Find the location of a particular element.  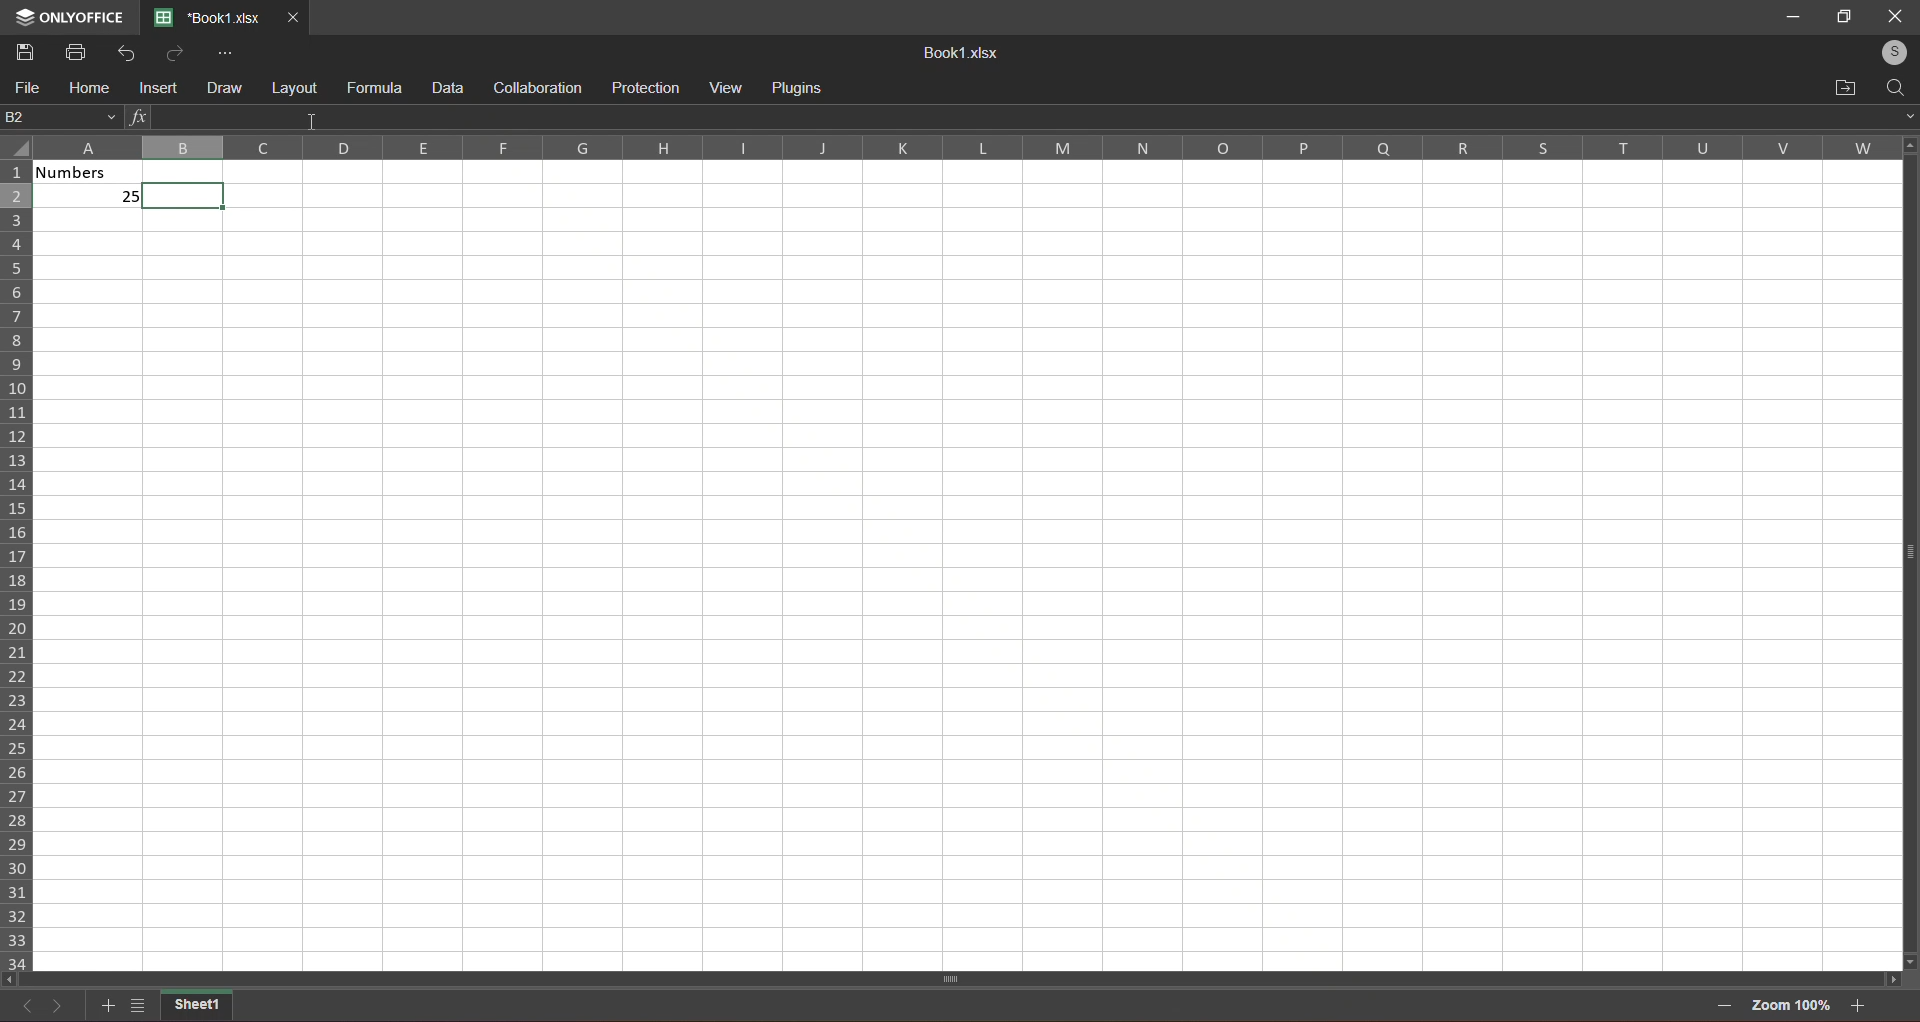

vertical scroll bar is located at coordinates (1906, 566).